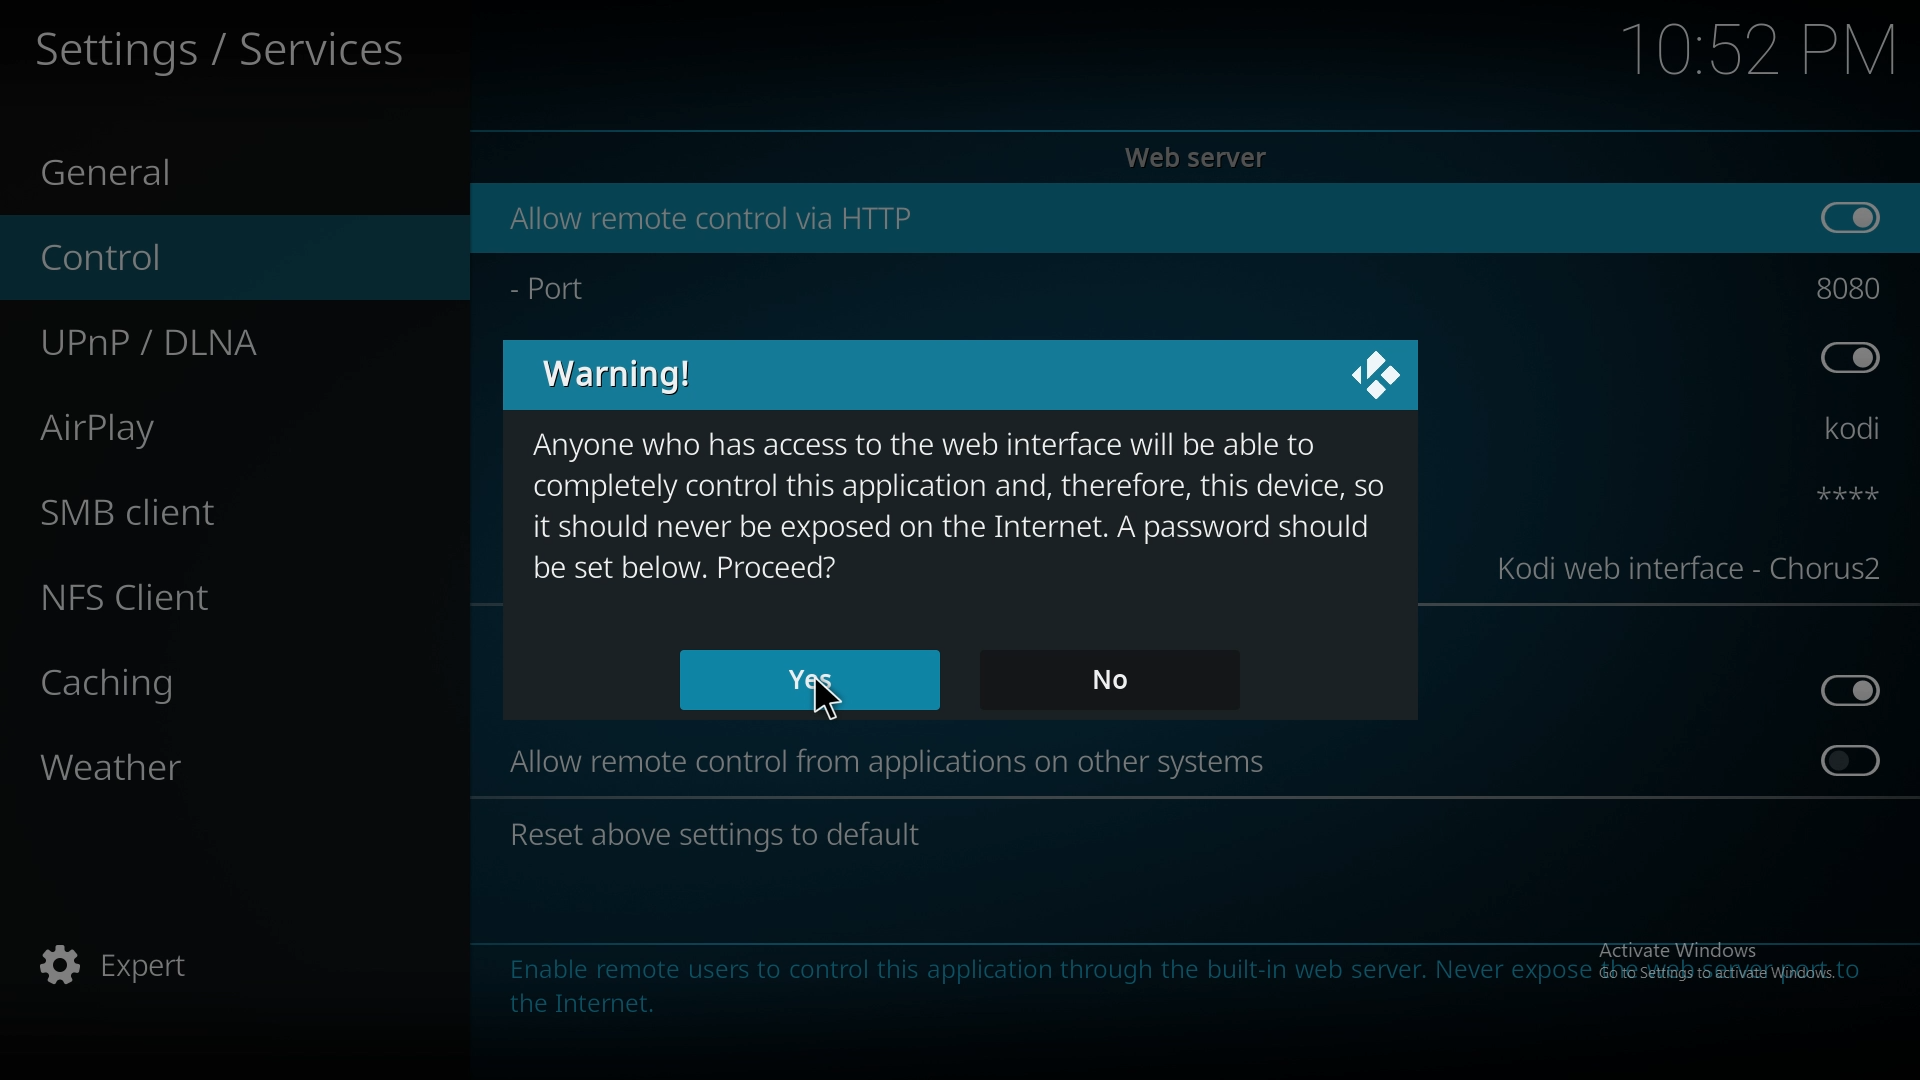  I want to click on port number, so click(1850, 288).